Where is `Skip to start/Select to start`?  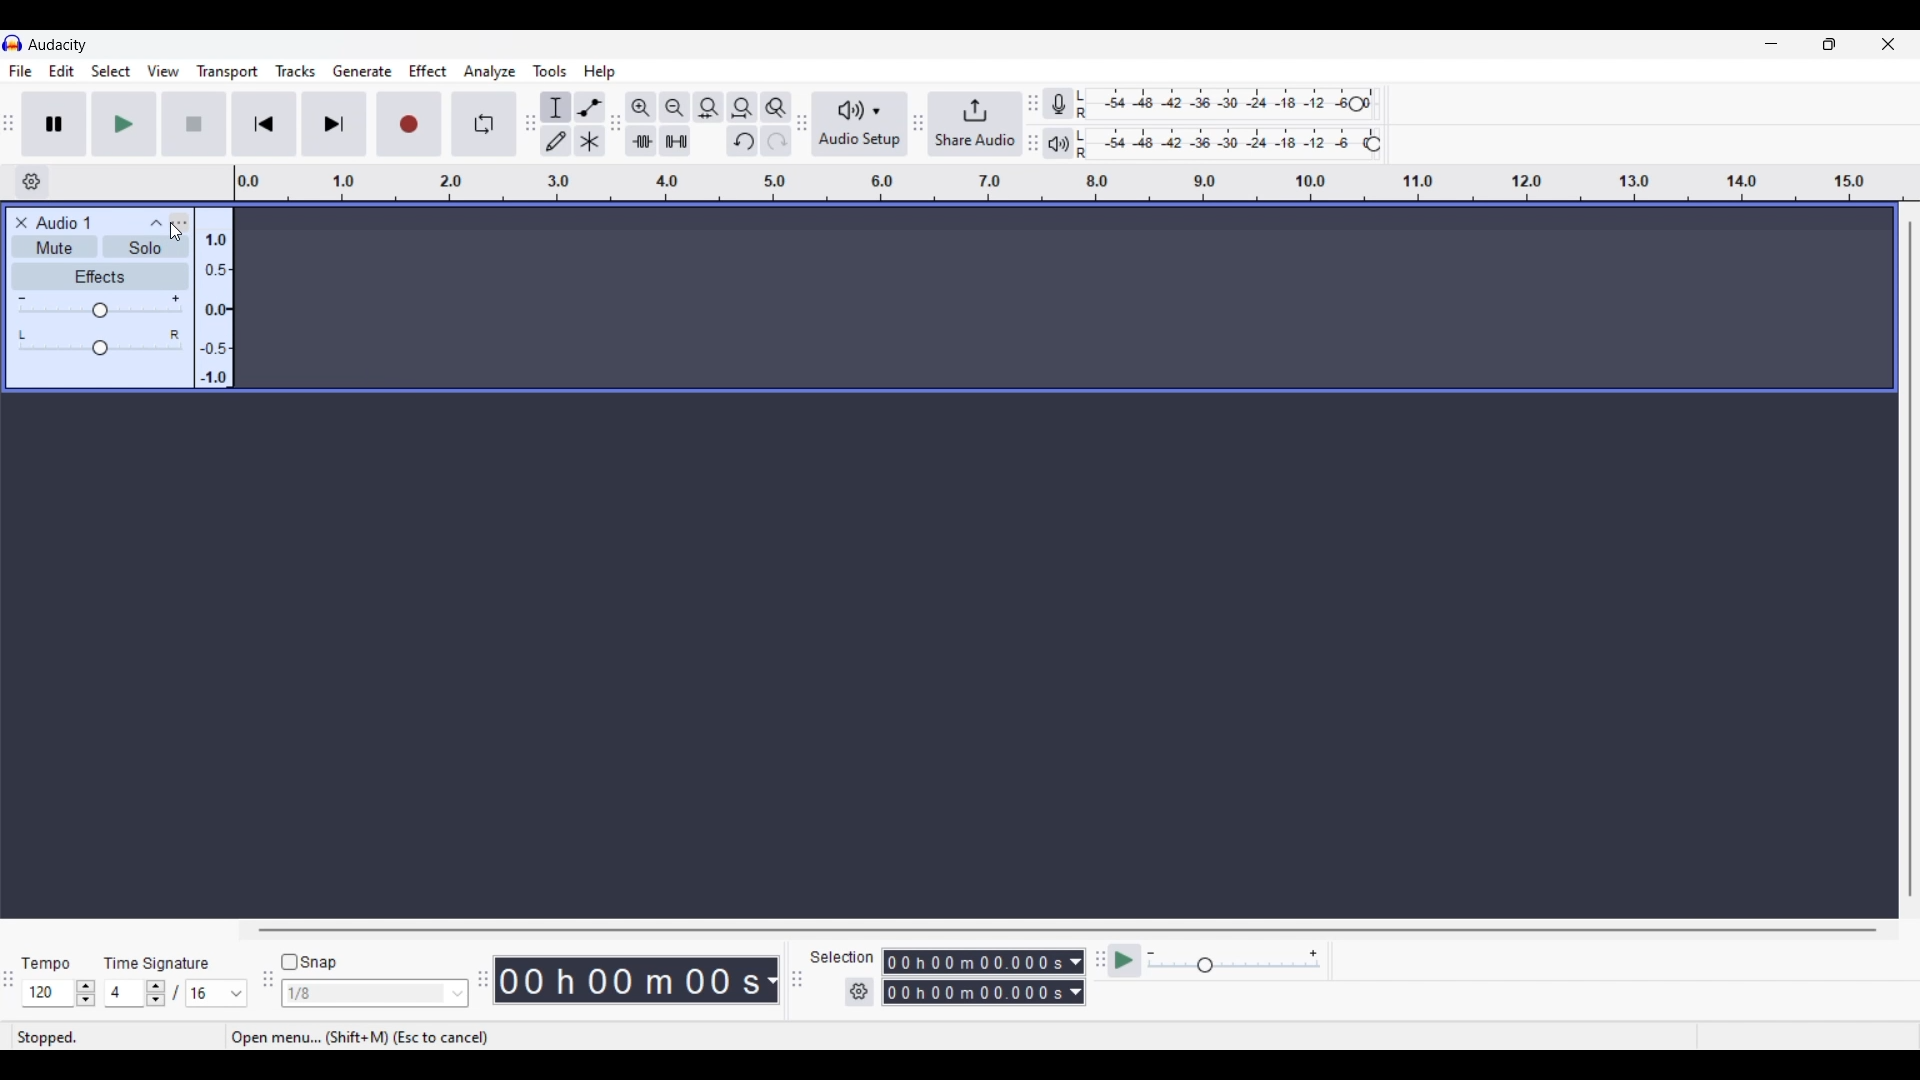
Skip to start/Select to start is located at coordinates (264, 123).